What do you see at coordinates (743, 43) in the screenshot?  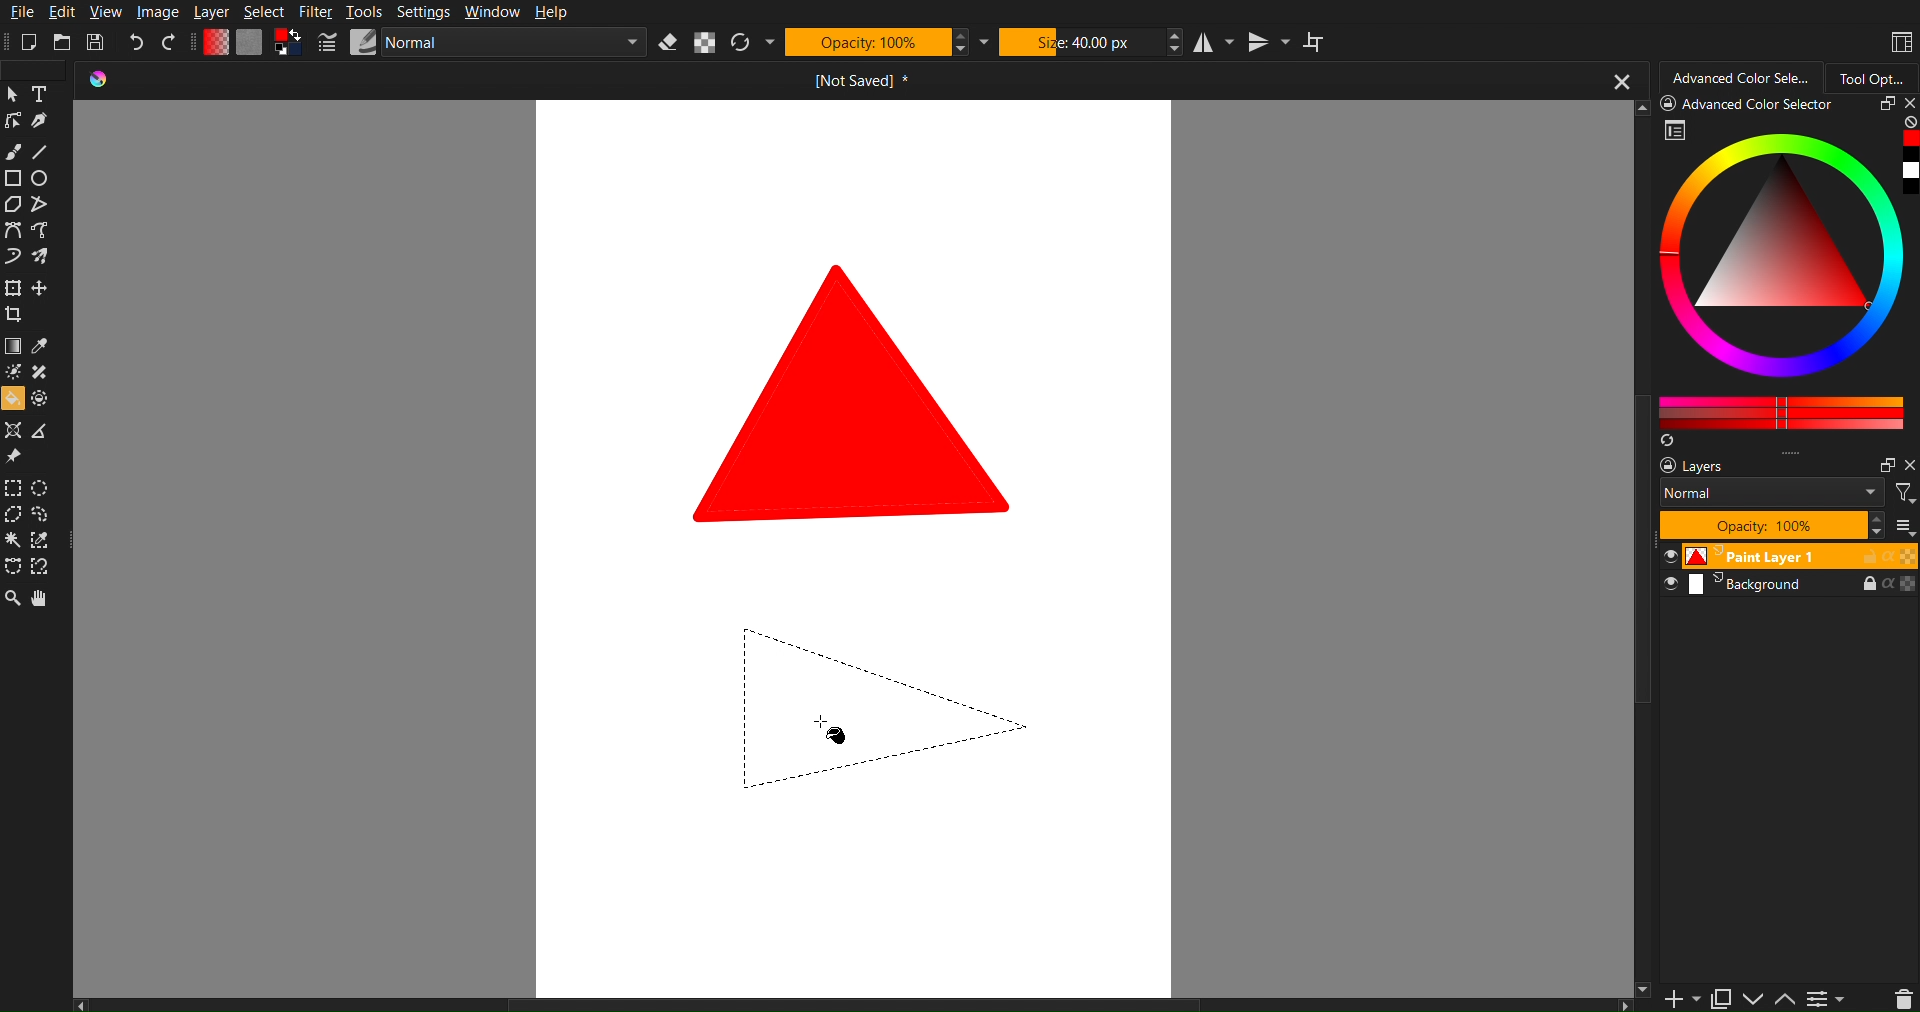 I see `Refresh` at bounding box center [743, 43].